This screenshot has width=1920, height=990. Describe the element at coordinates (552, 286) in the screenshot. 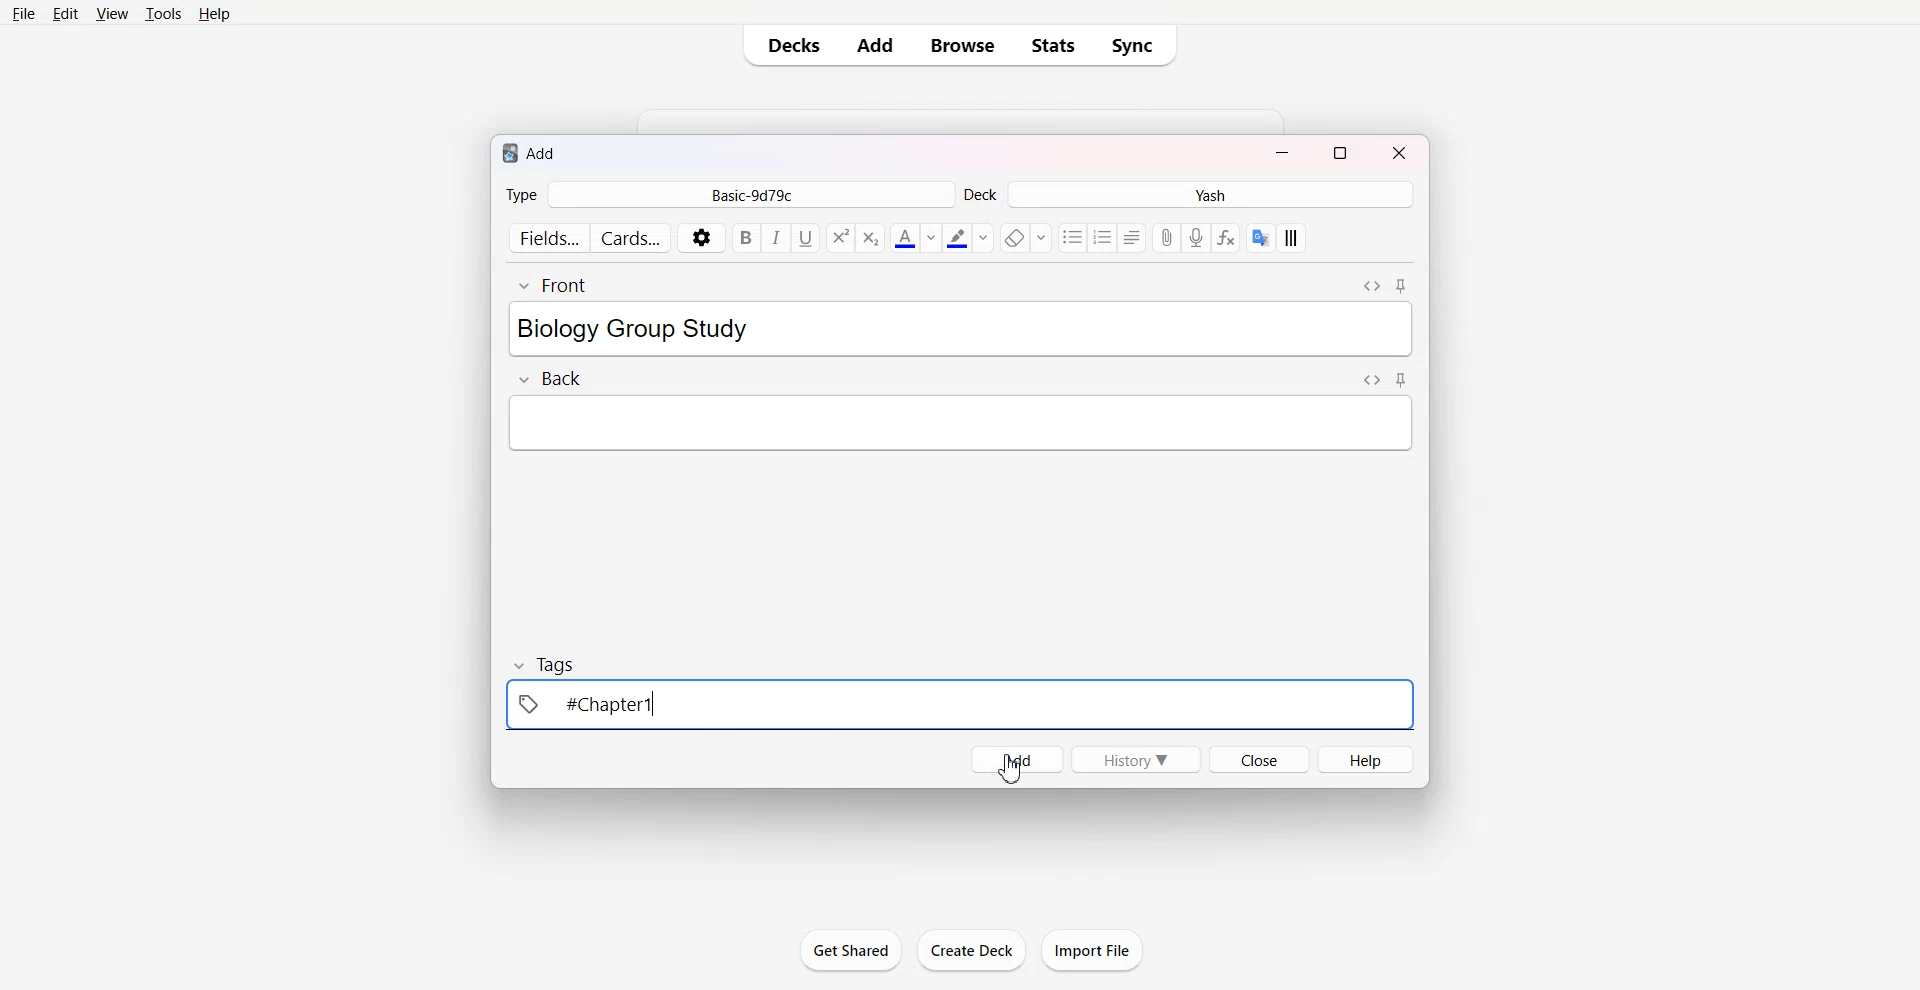

I see `Front` at that location.